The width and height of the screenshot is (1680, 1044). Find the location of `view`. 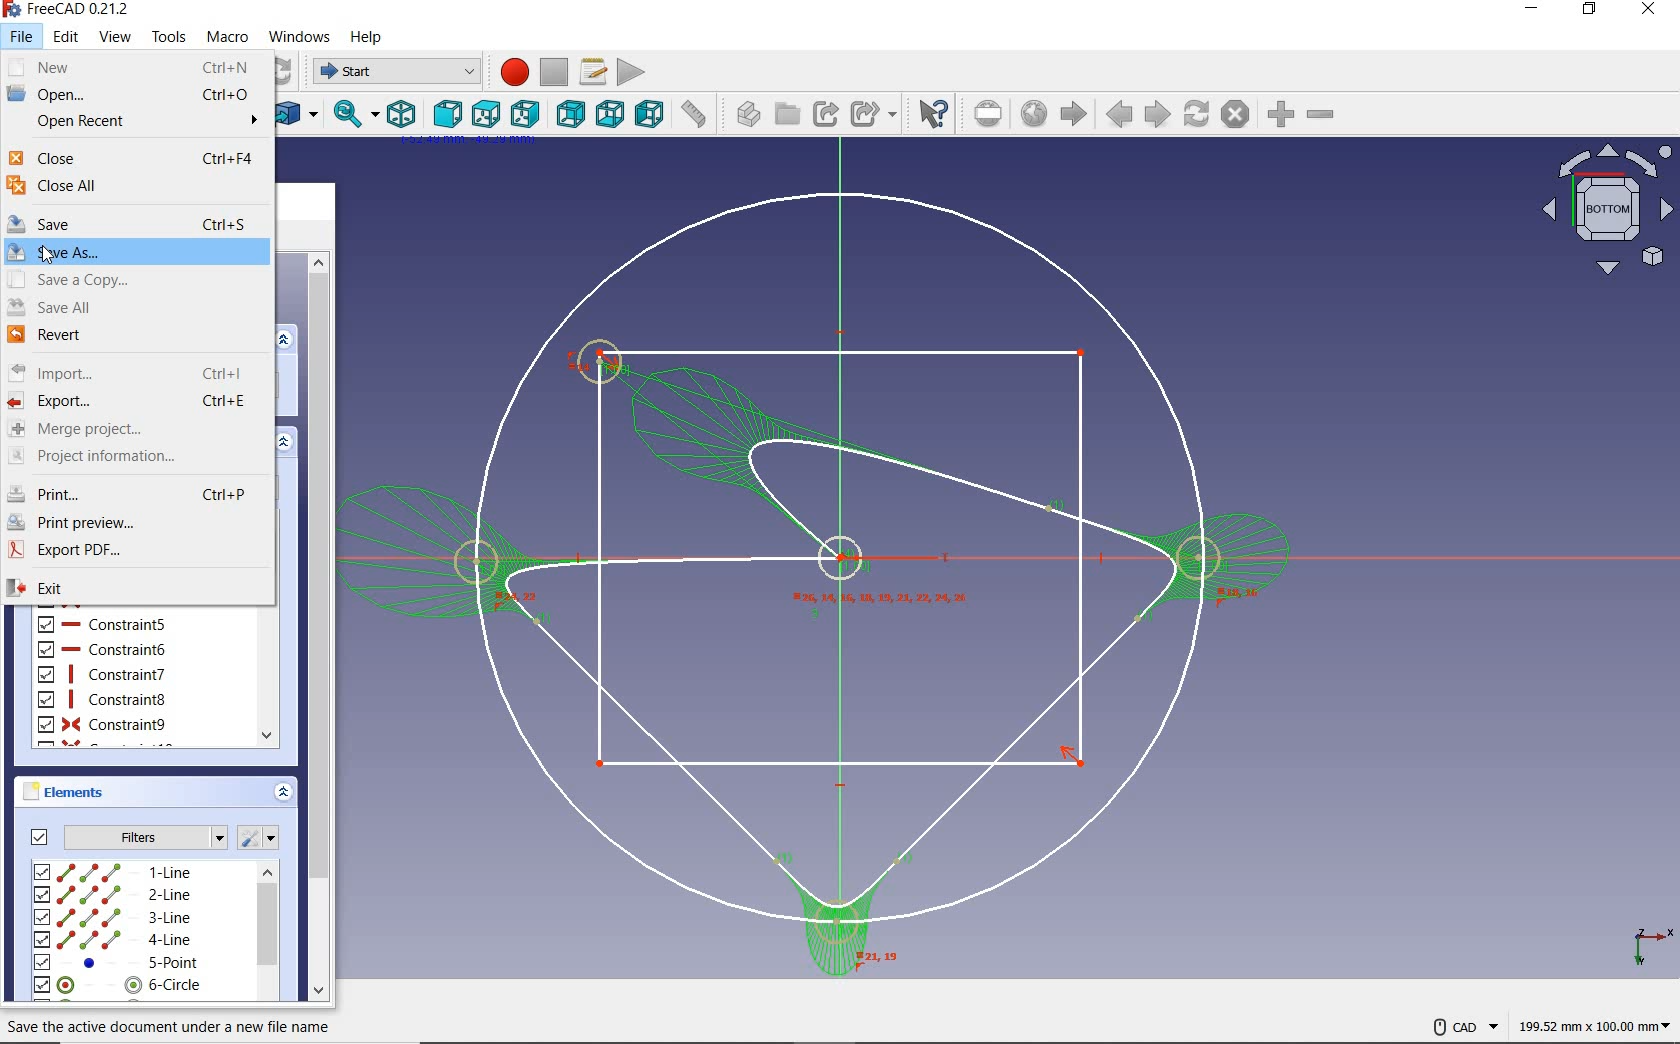

view is located at coordinates (117, 37).